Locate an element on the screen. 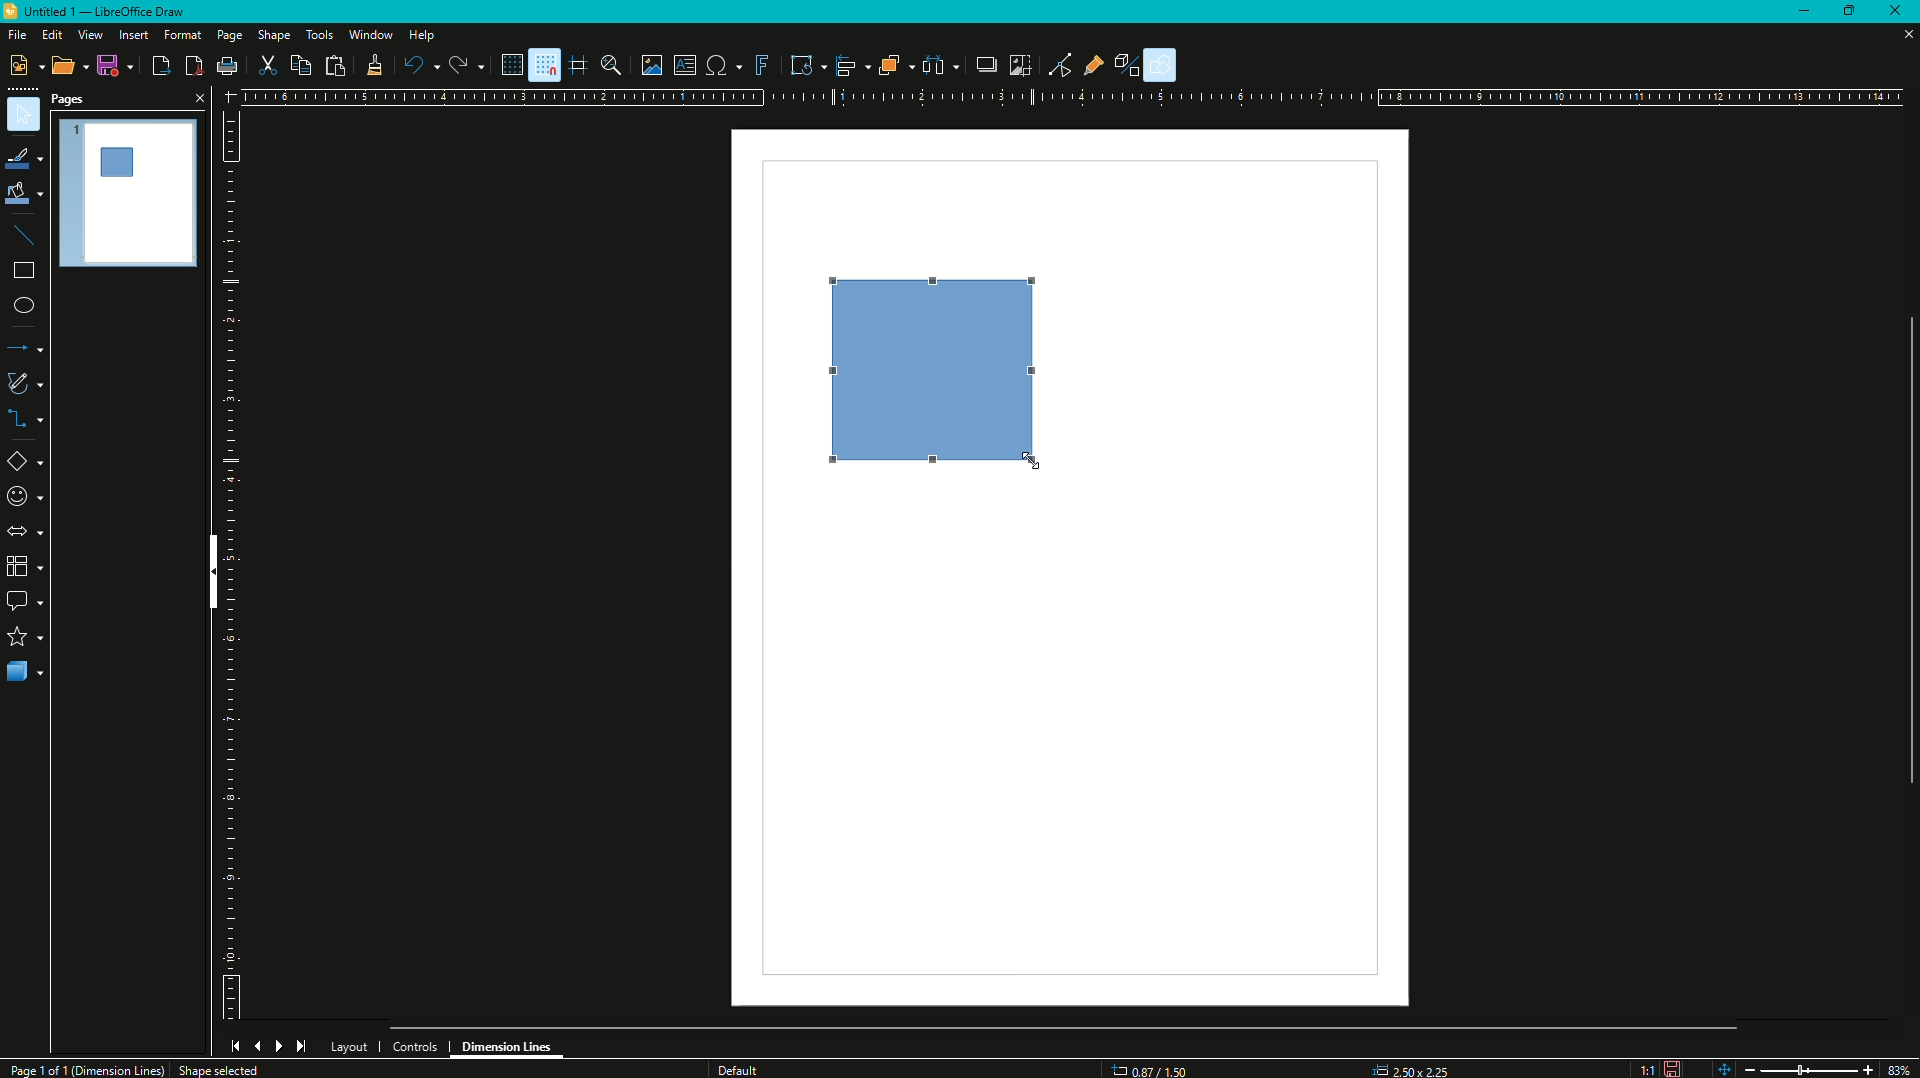  Page Preview is located at coordinates (129, 190).